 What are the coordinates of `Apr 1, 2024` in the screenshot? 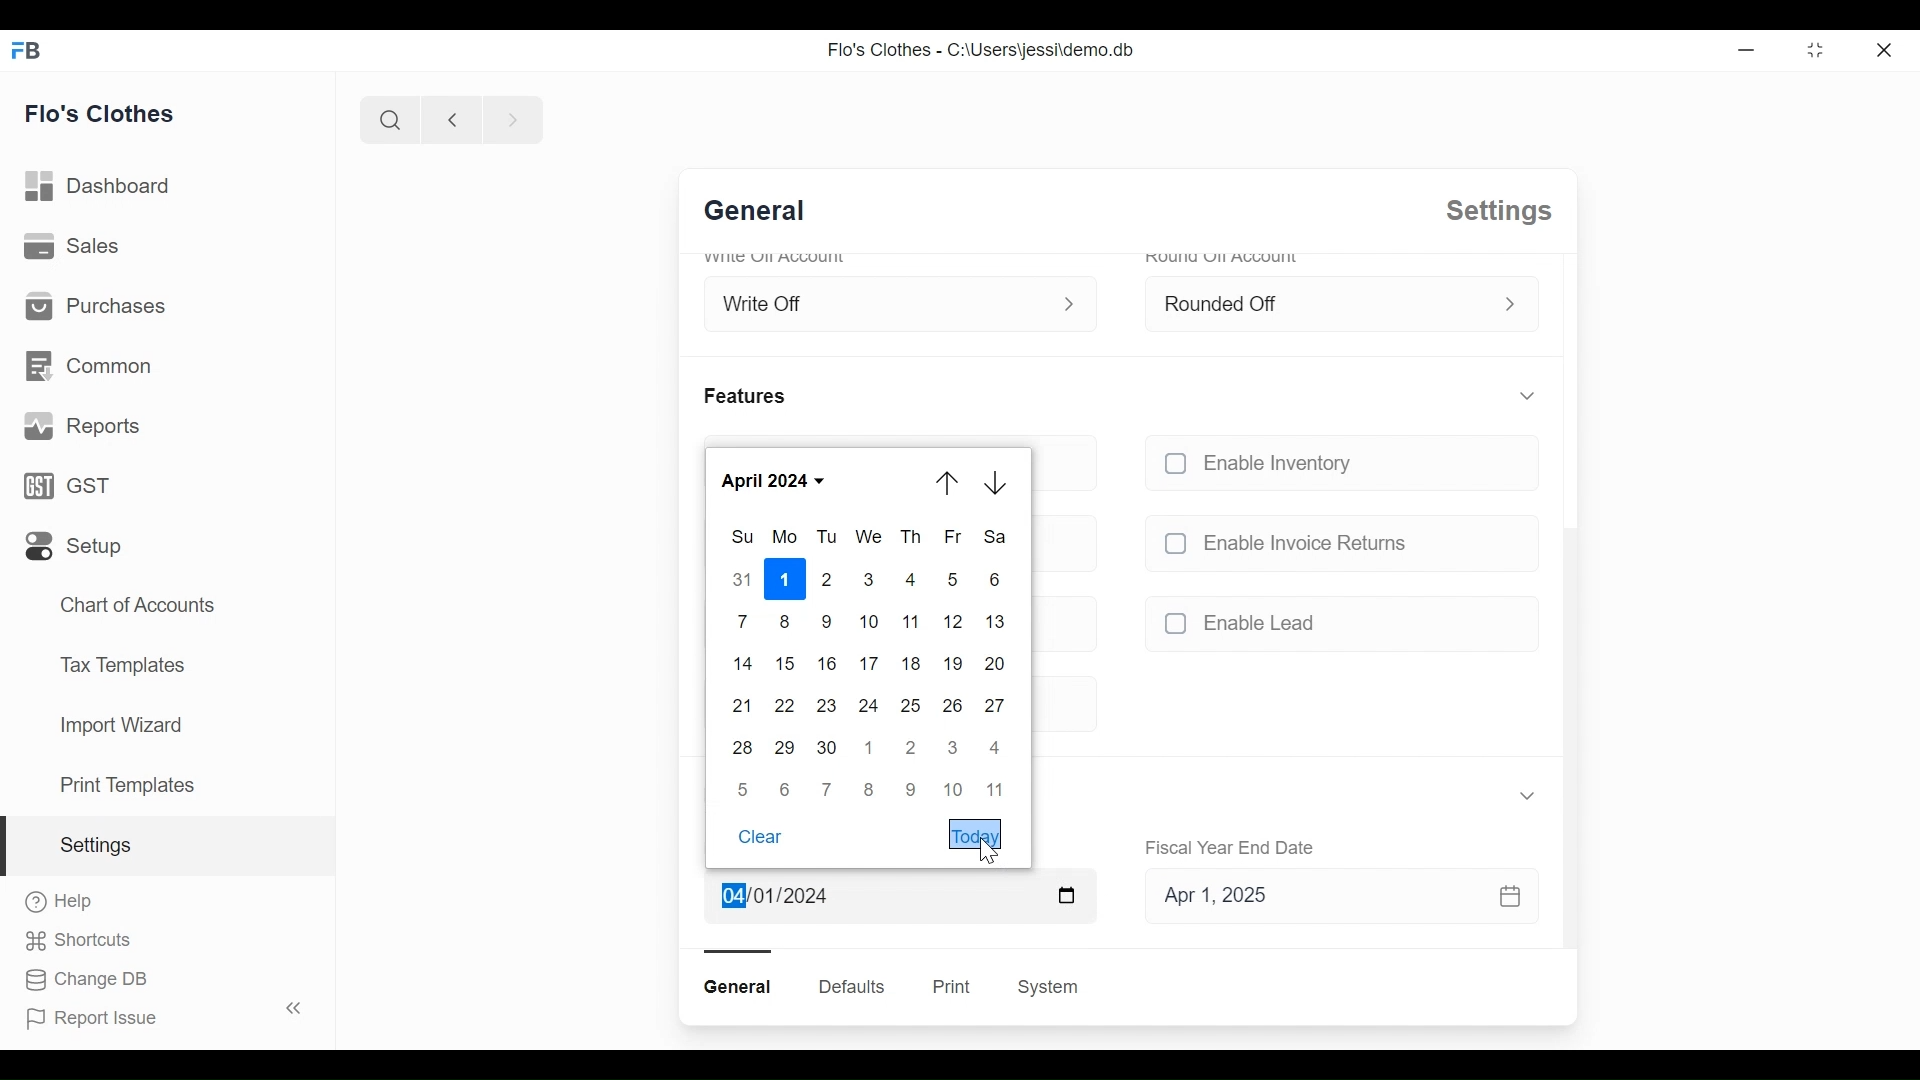 It's located at (897, 897).